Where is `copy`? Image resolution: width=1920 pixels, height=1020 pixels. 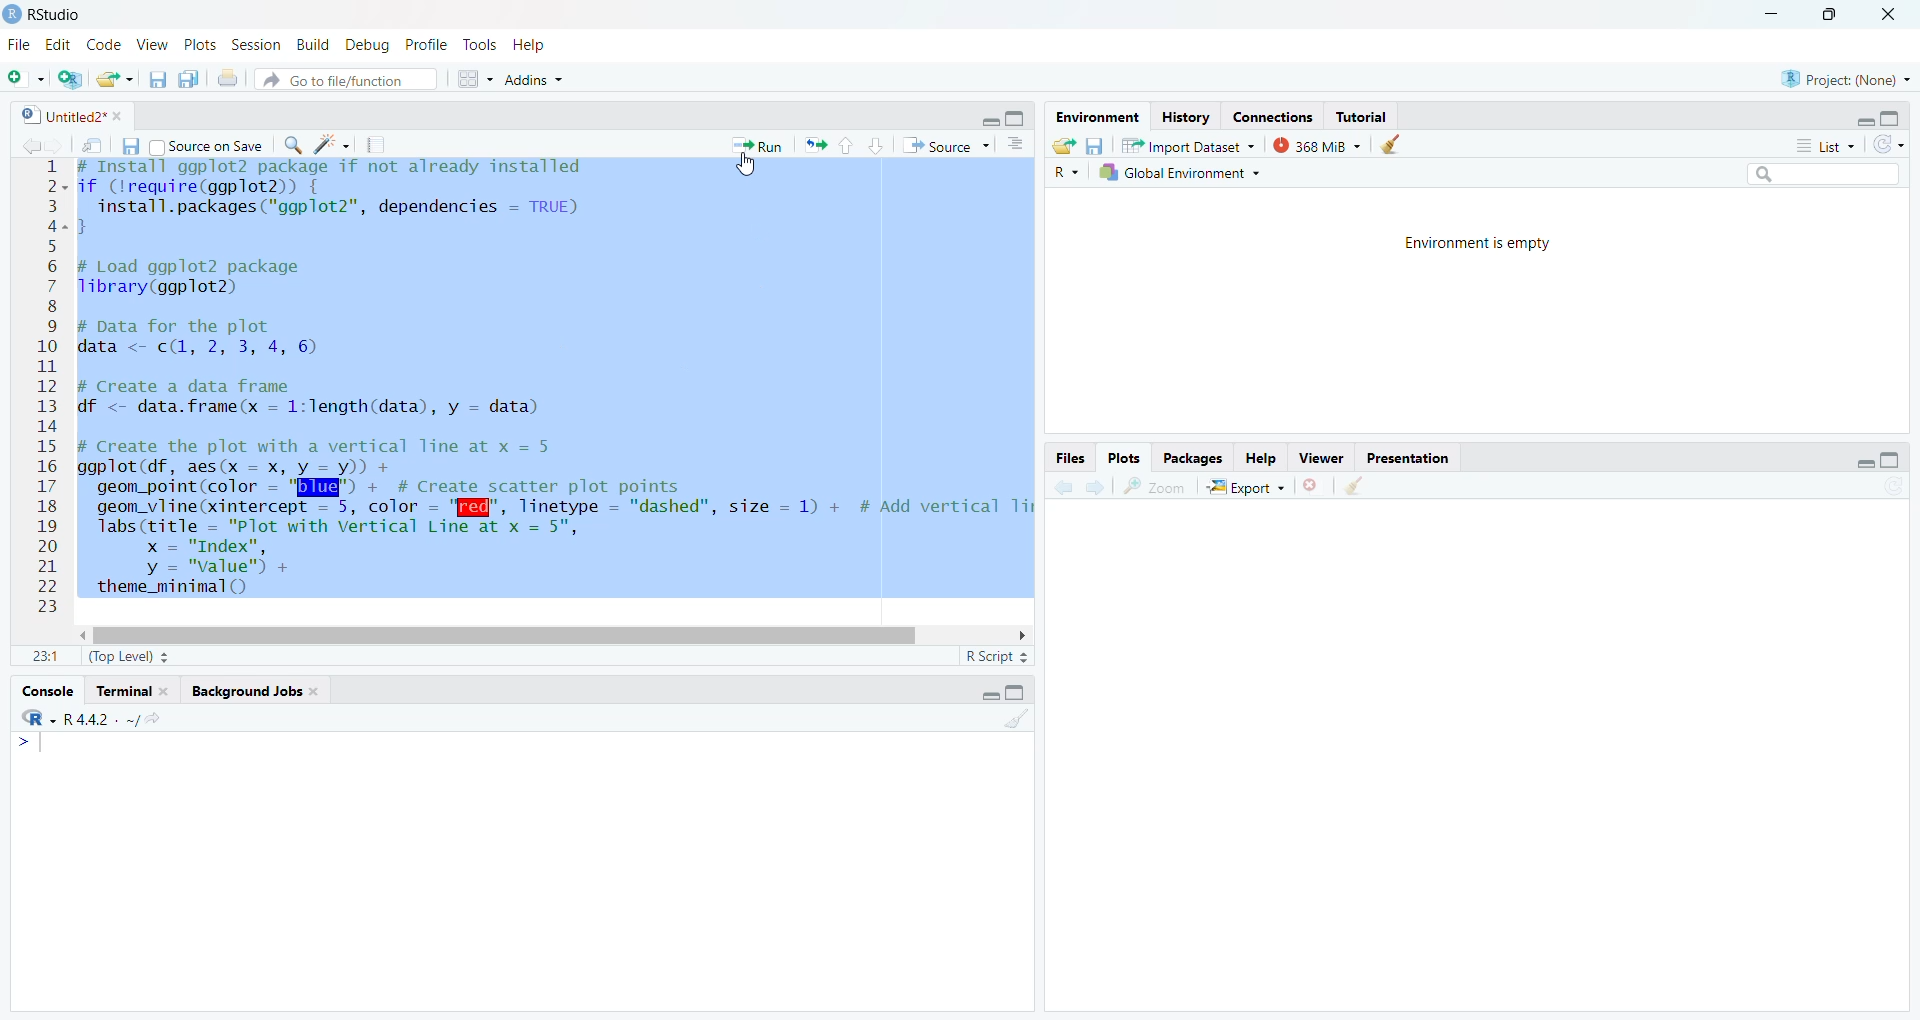 copy is located at coordinates (188, 81).